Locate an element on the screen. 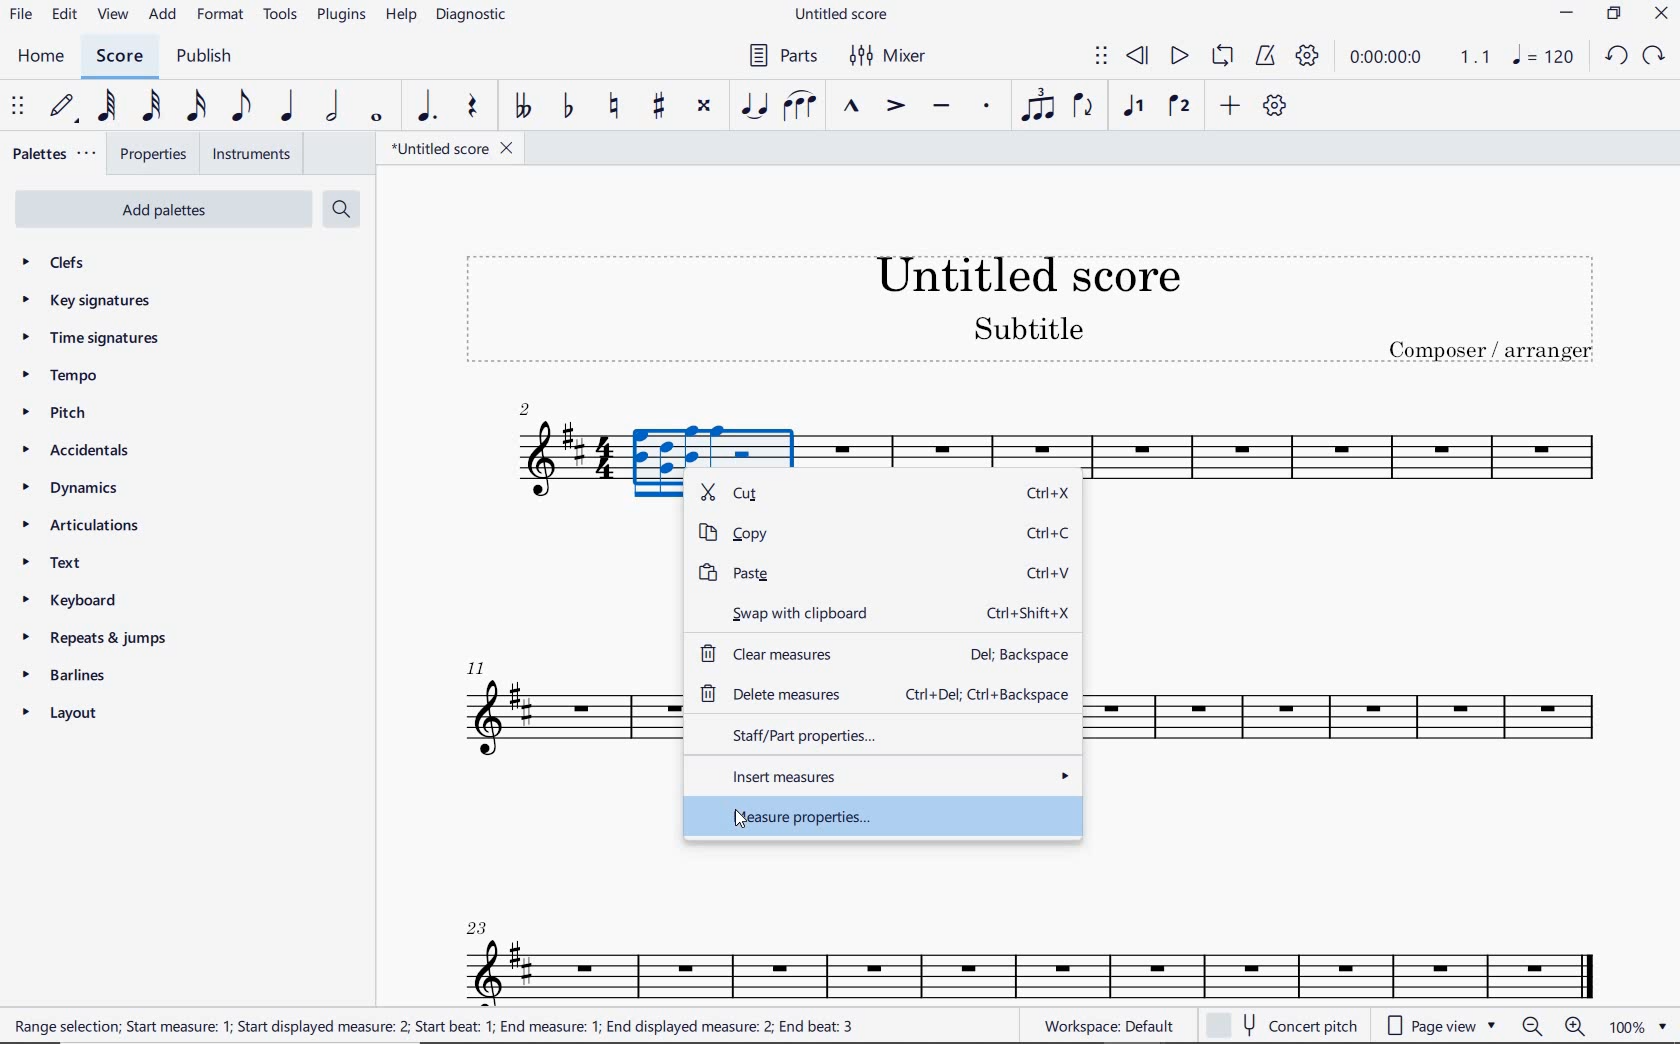  DIAGNOSTIC is located at coordinates (477, 16).